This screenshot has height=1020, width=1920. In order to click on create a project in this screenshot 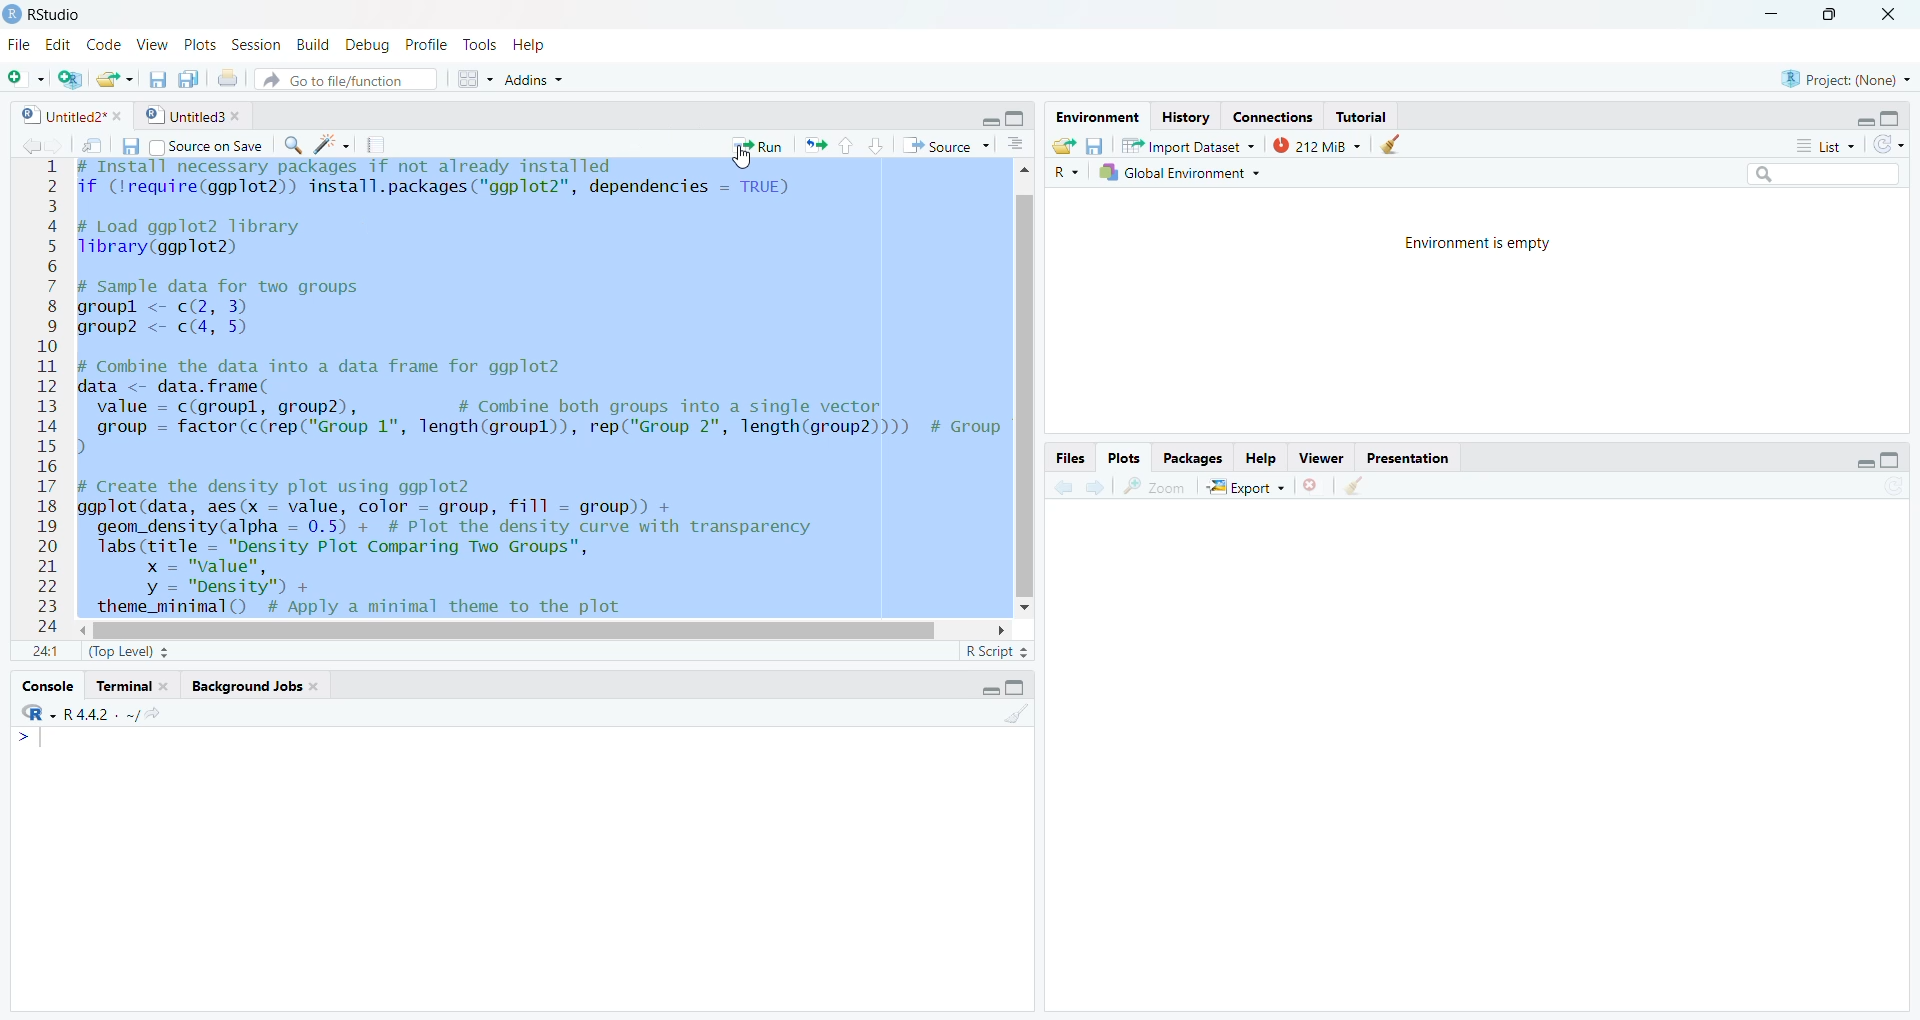, I will do `click(70, 77)`.